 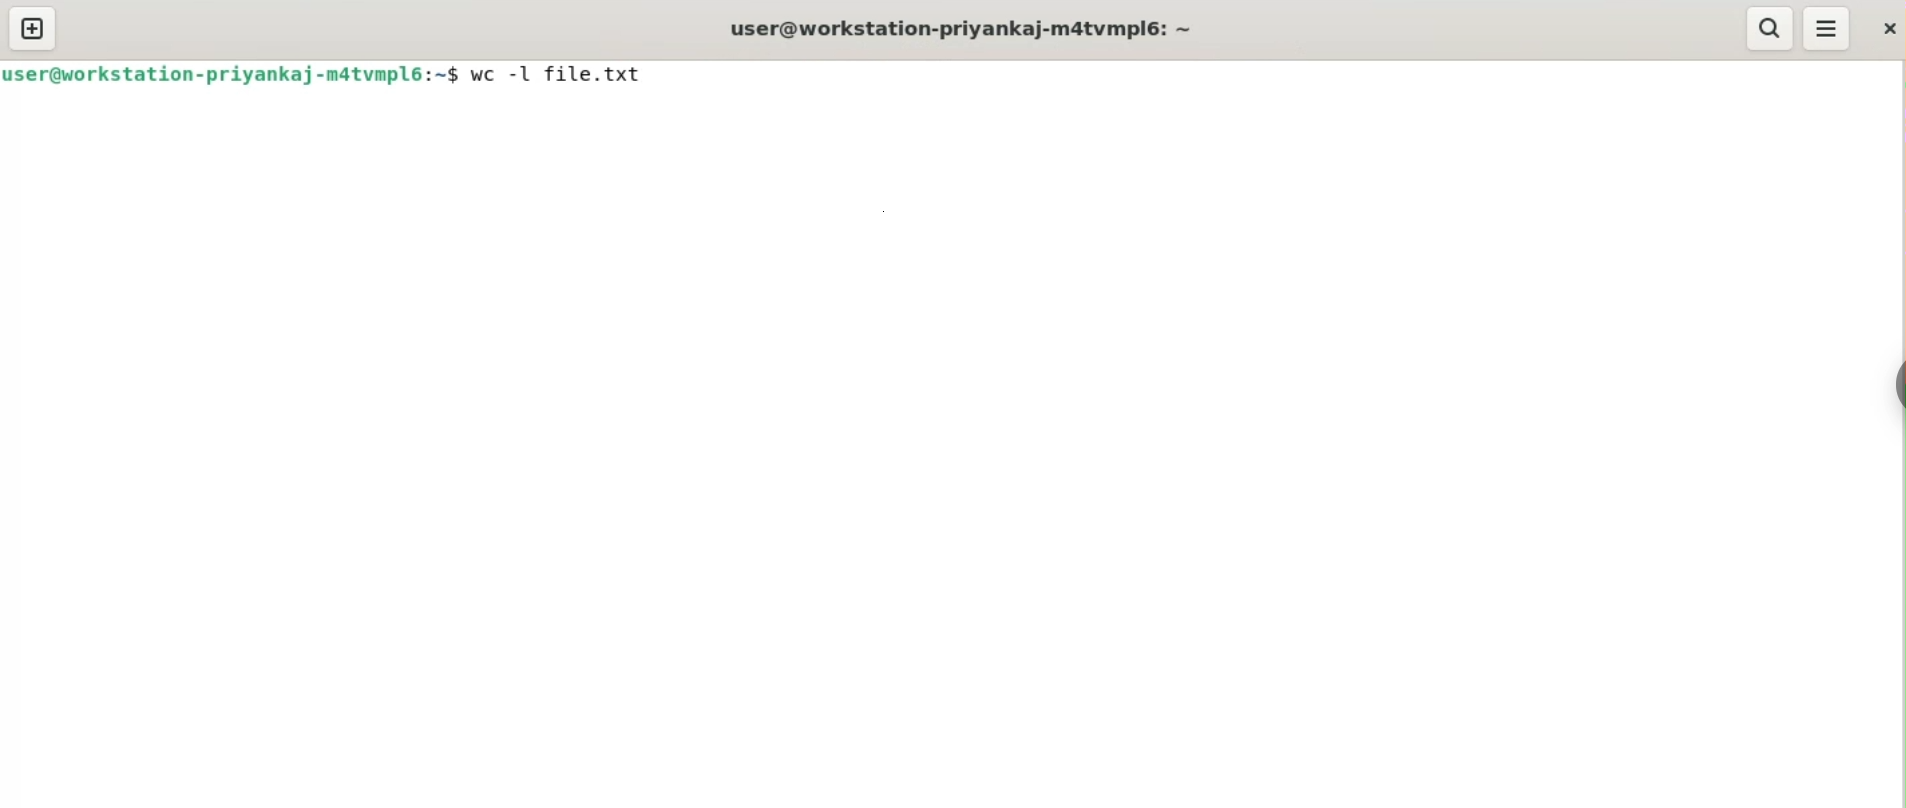 I want to click on menu, so click(x=1827, y=28).